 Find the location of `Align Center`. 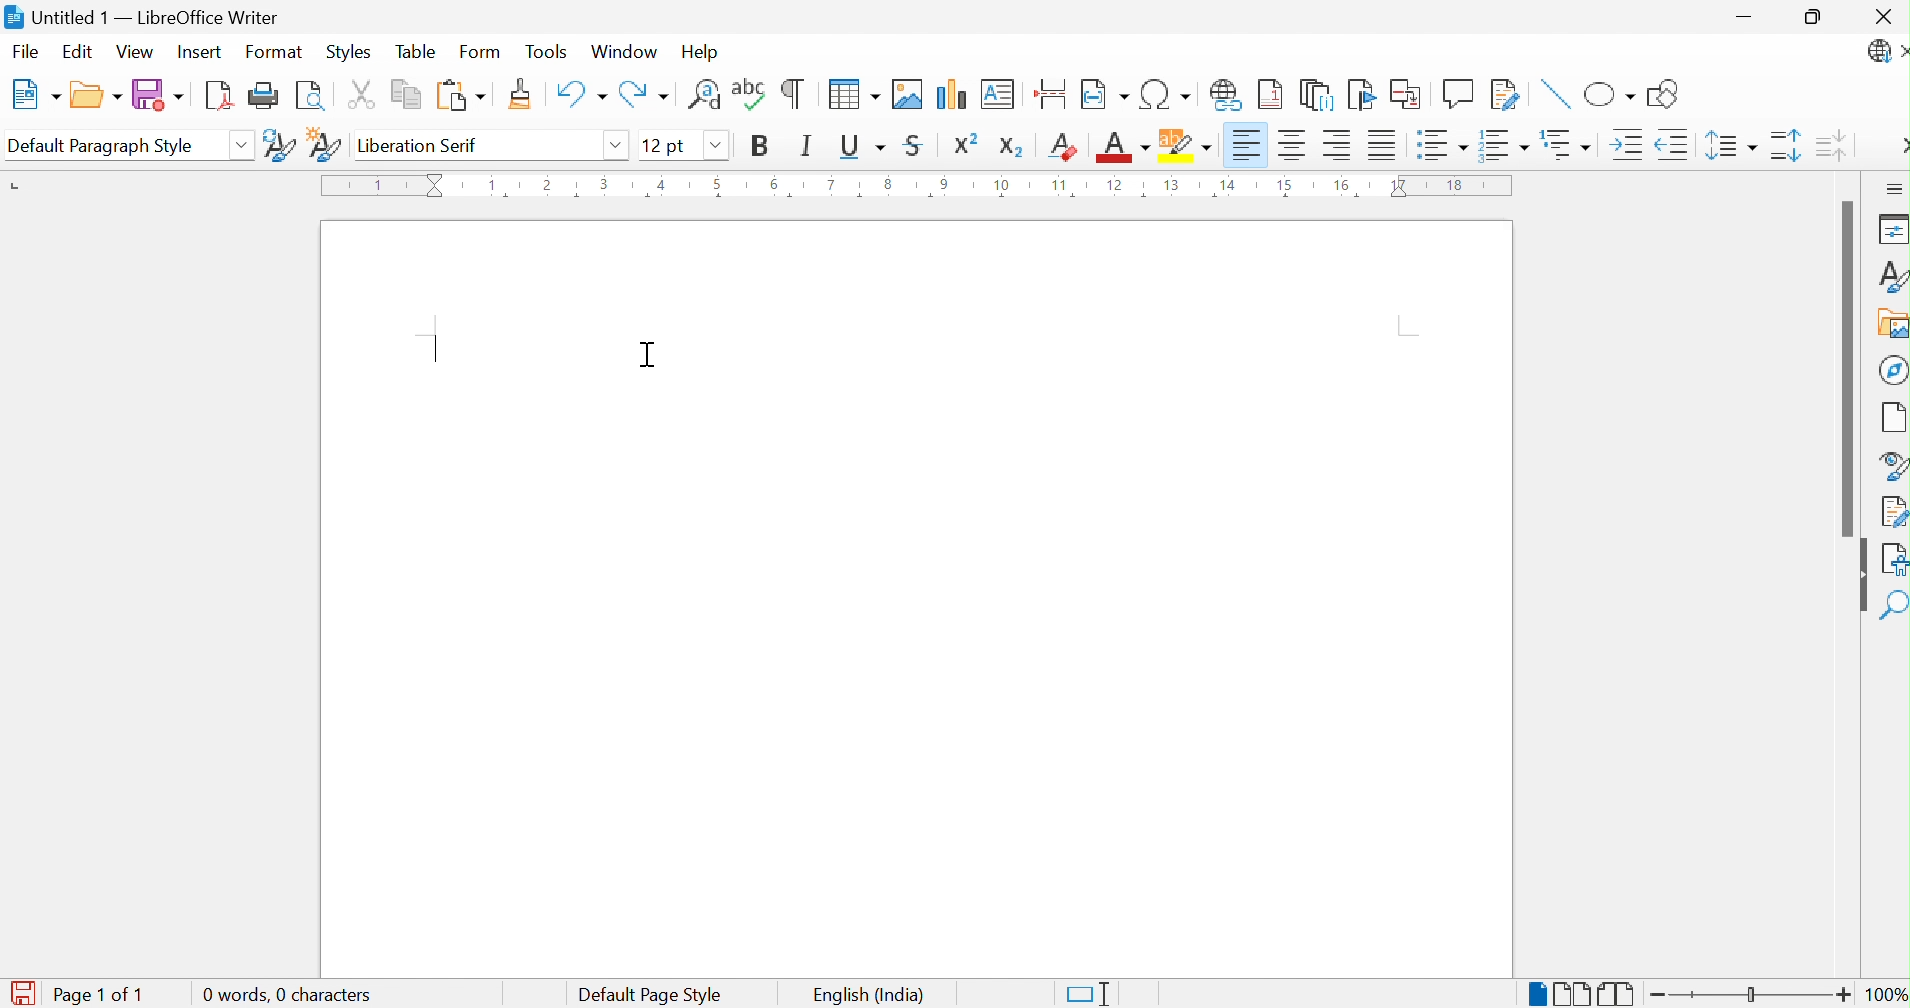

Align Center is located at coordinates (1293, 145).